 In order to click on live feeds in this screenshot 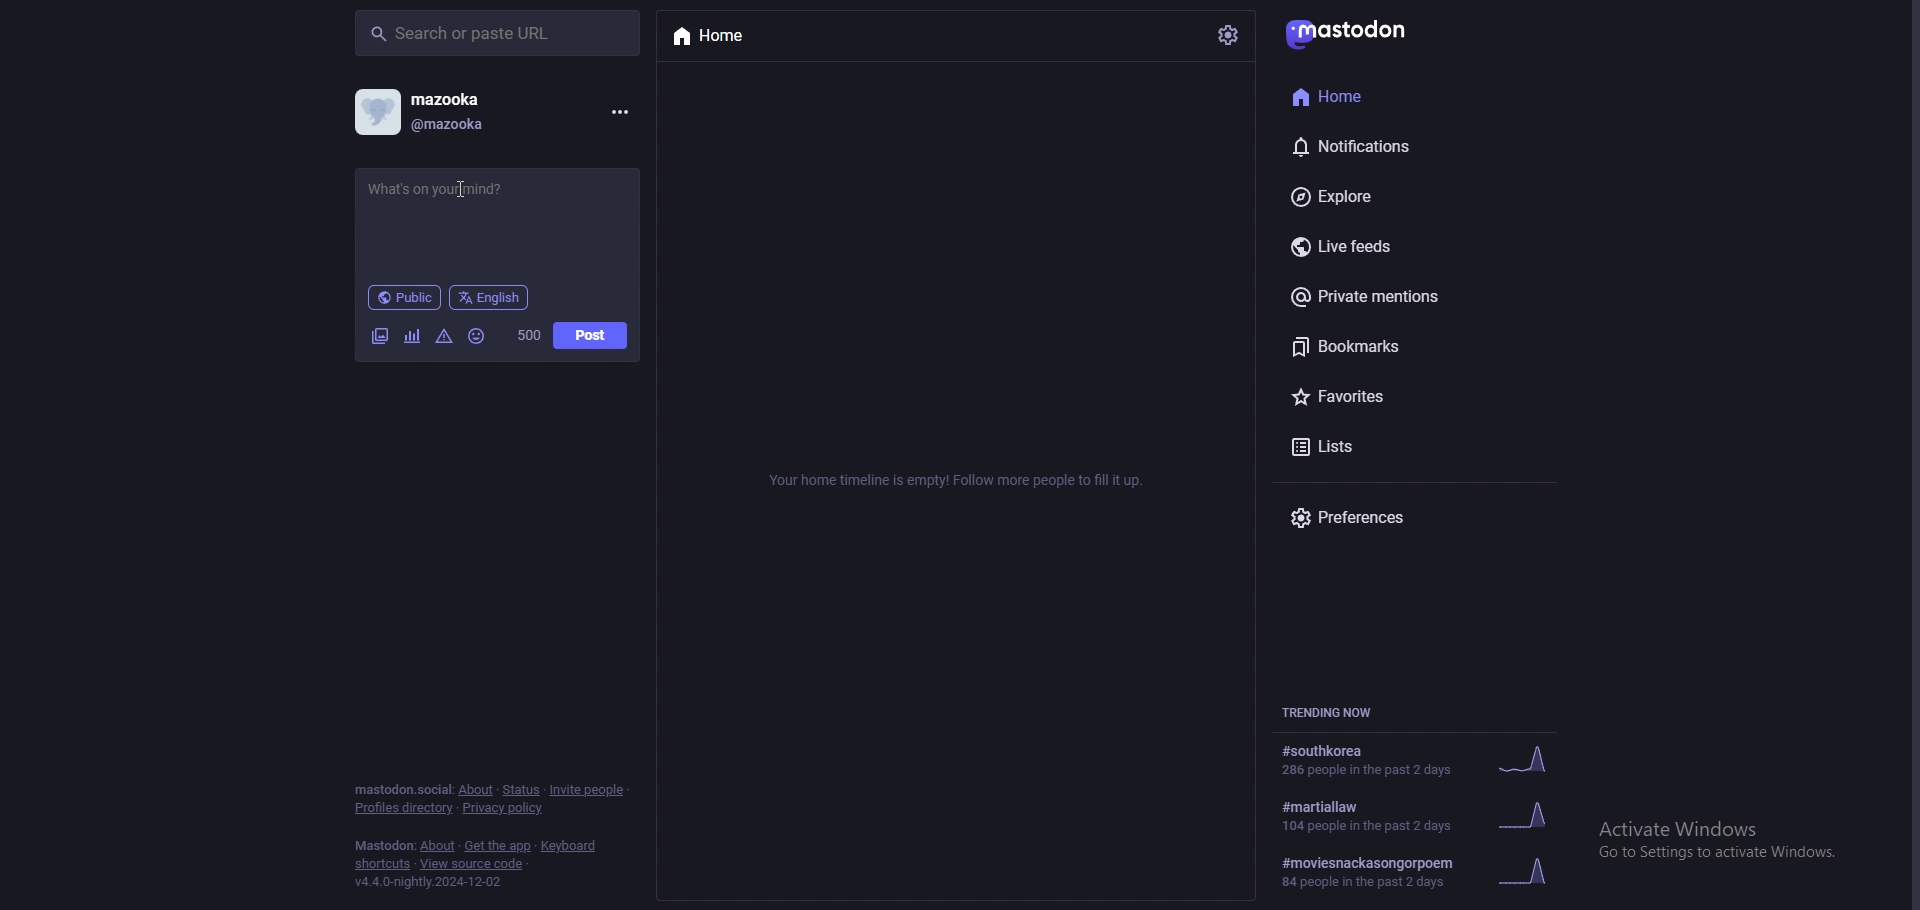, I will do `click(1404, 245)`.